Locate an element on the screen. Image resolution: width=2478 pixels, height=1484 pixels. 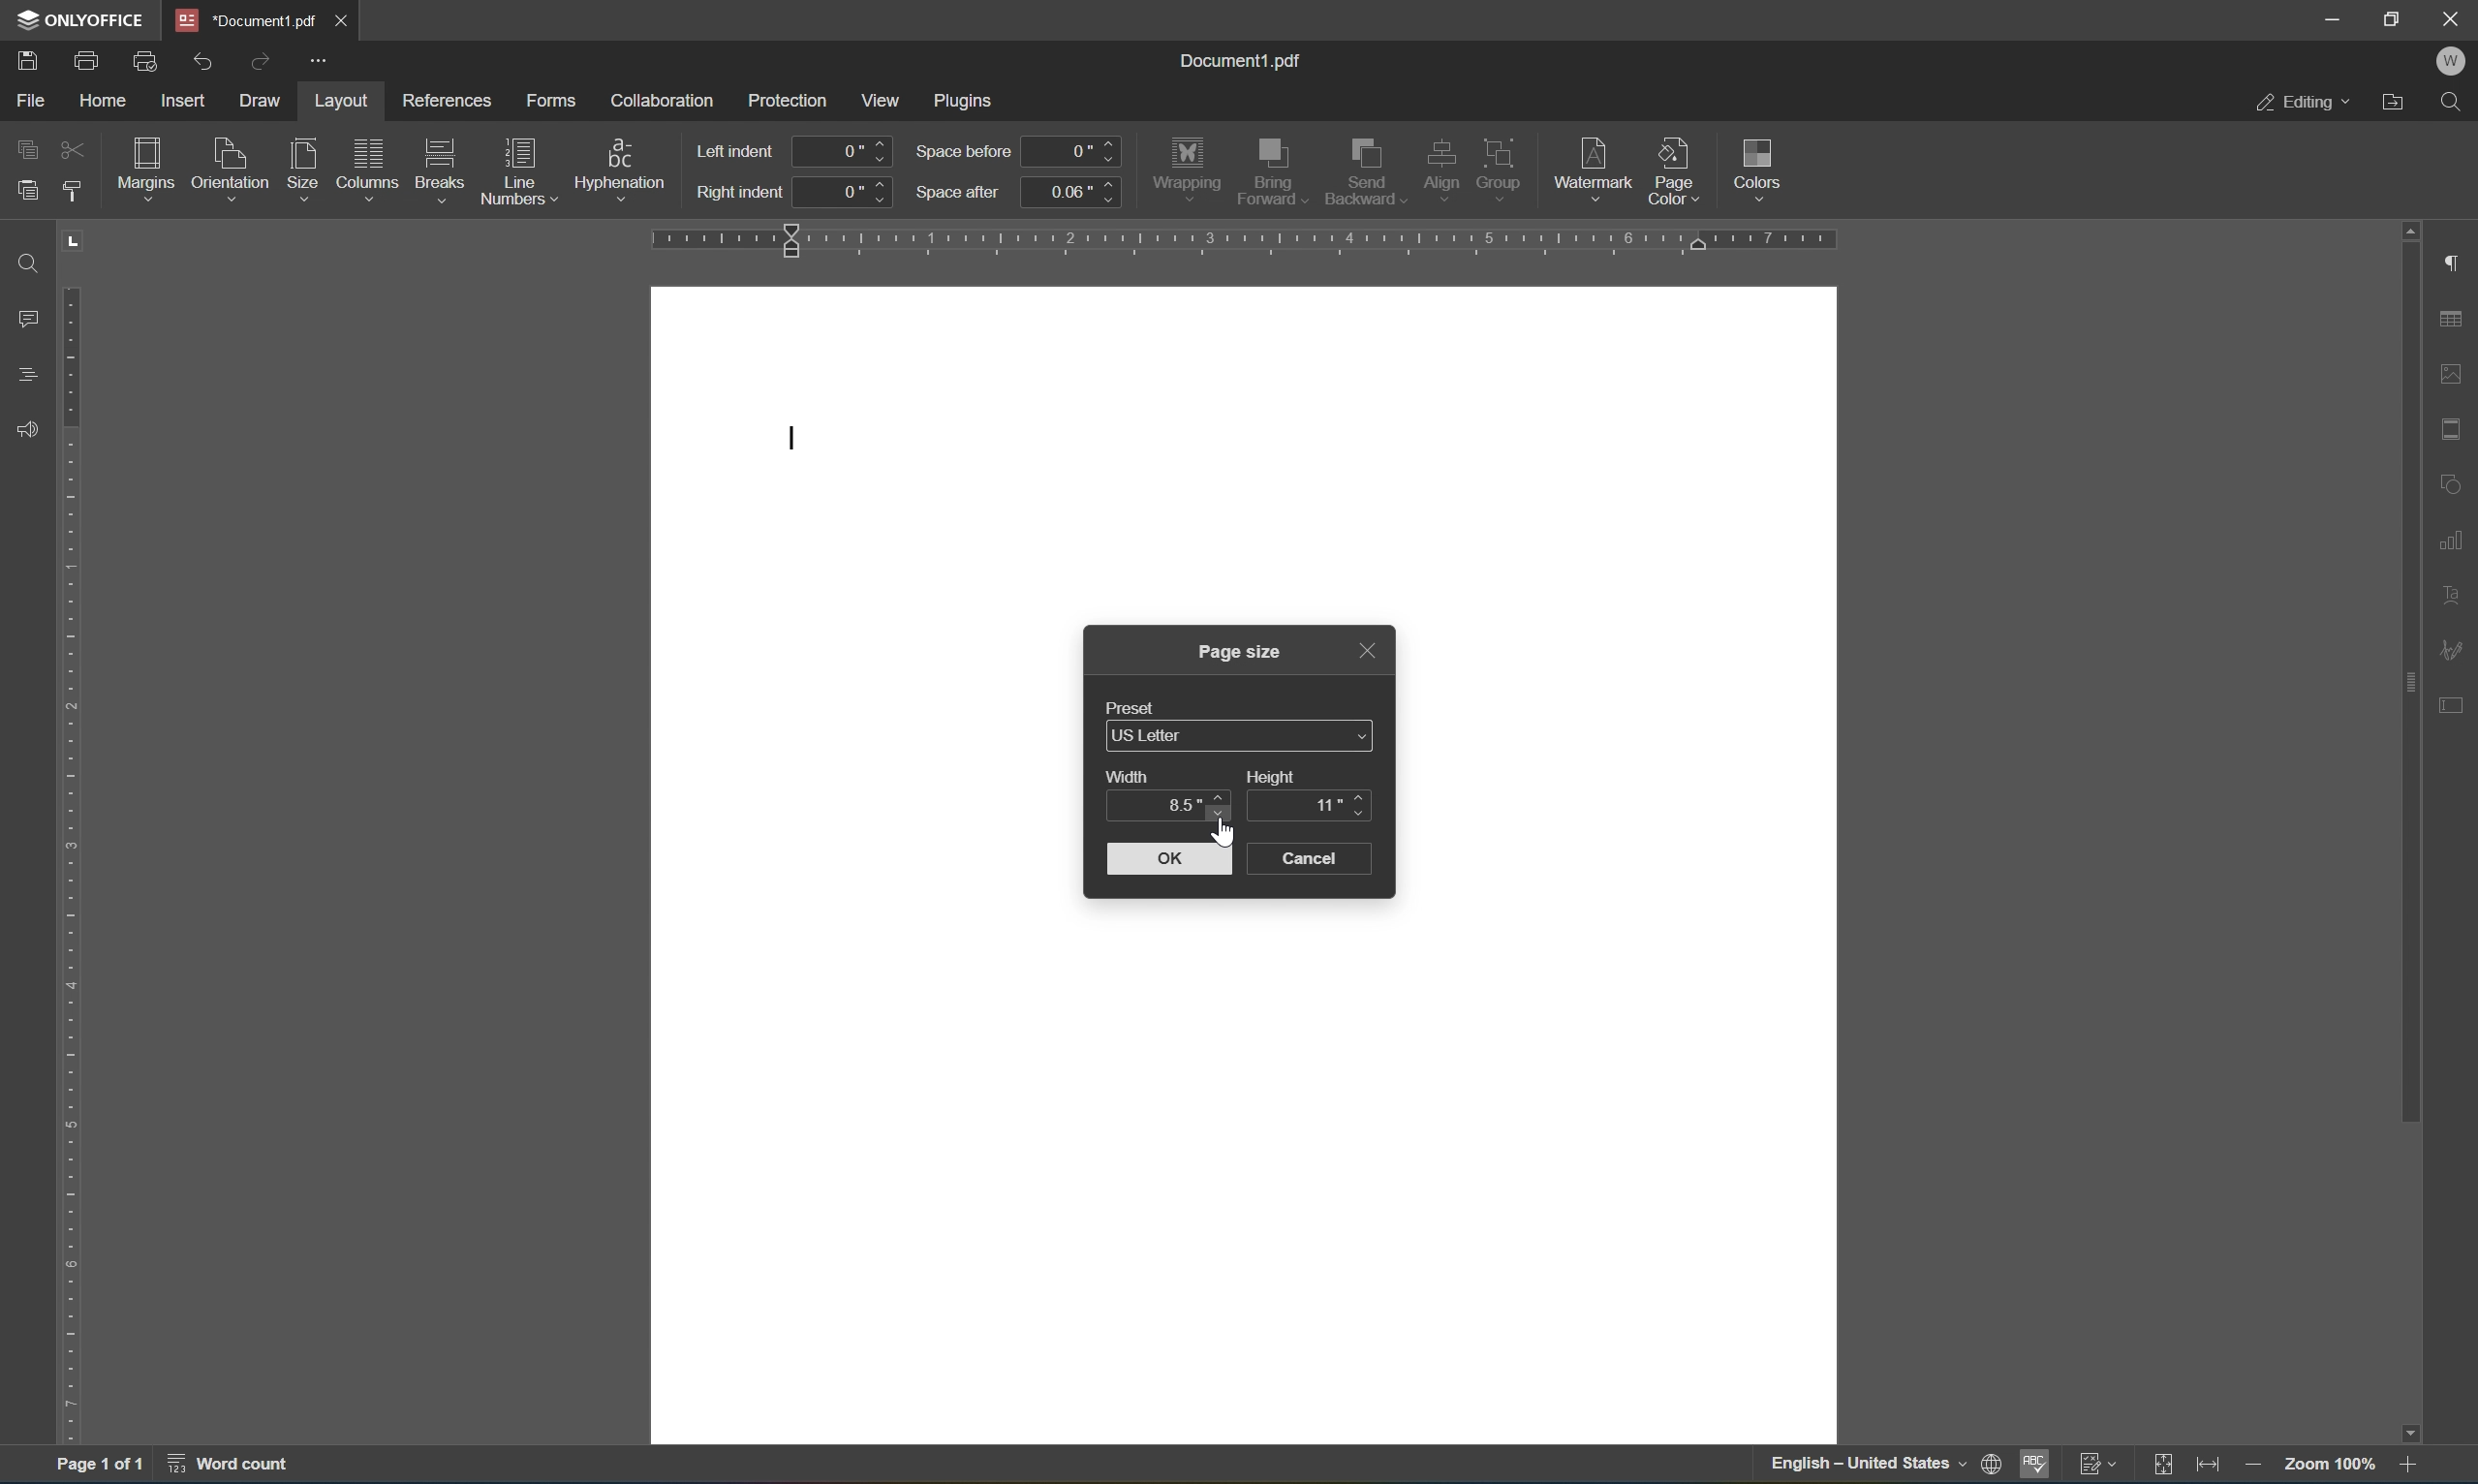
 is located at coordinates (1242, 650).